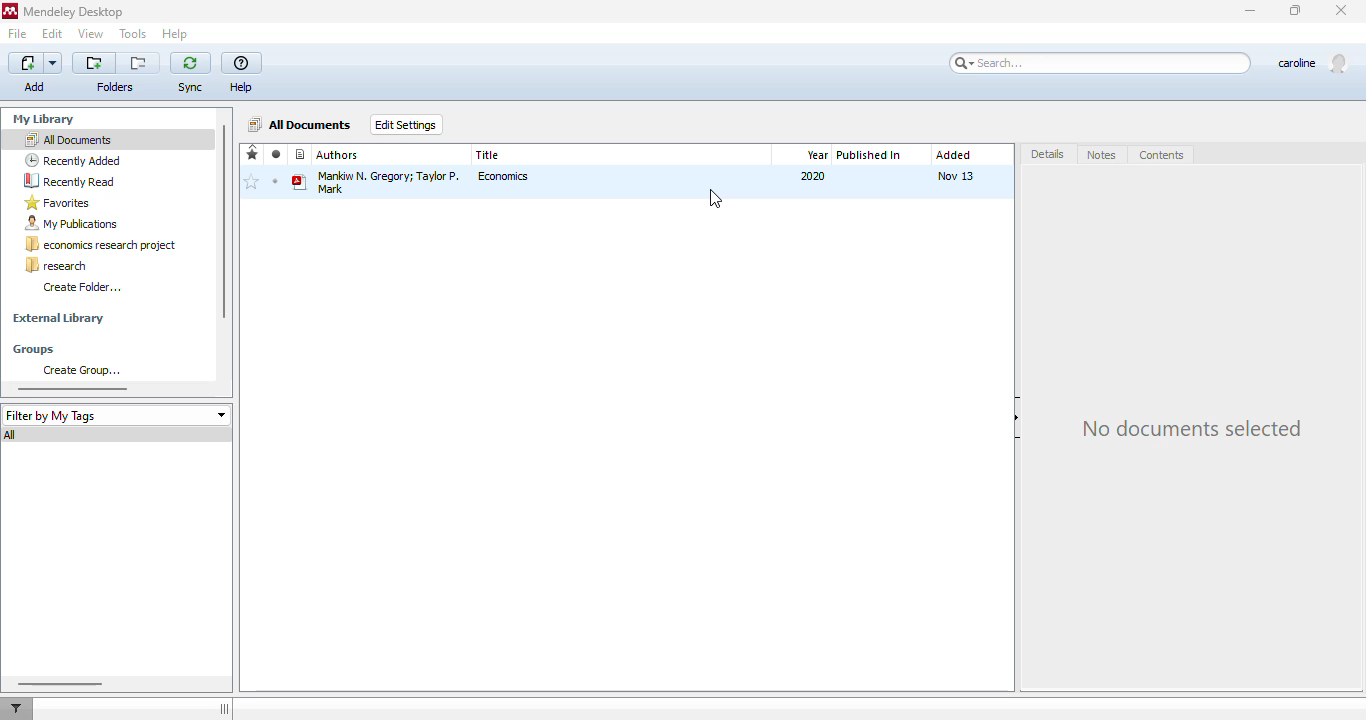  I want to click on toggle sidebar, so click(225, 708).